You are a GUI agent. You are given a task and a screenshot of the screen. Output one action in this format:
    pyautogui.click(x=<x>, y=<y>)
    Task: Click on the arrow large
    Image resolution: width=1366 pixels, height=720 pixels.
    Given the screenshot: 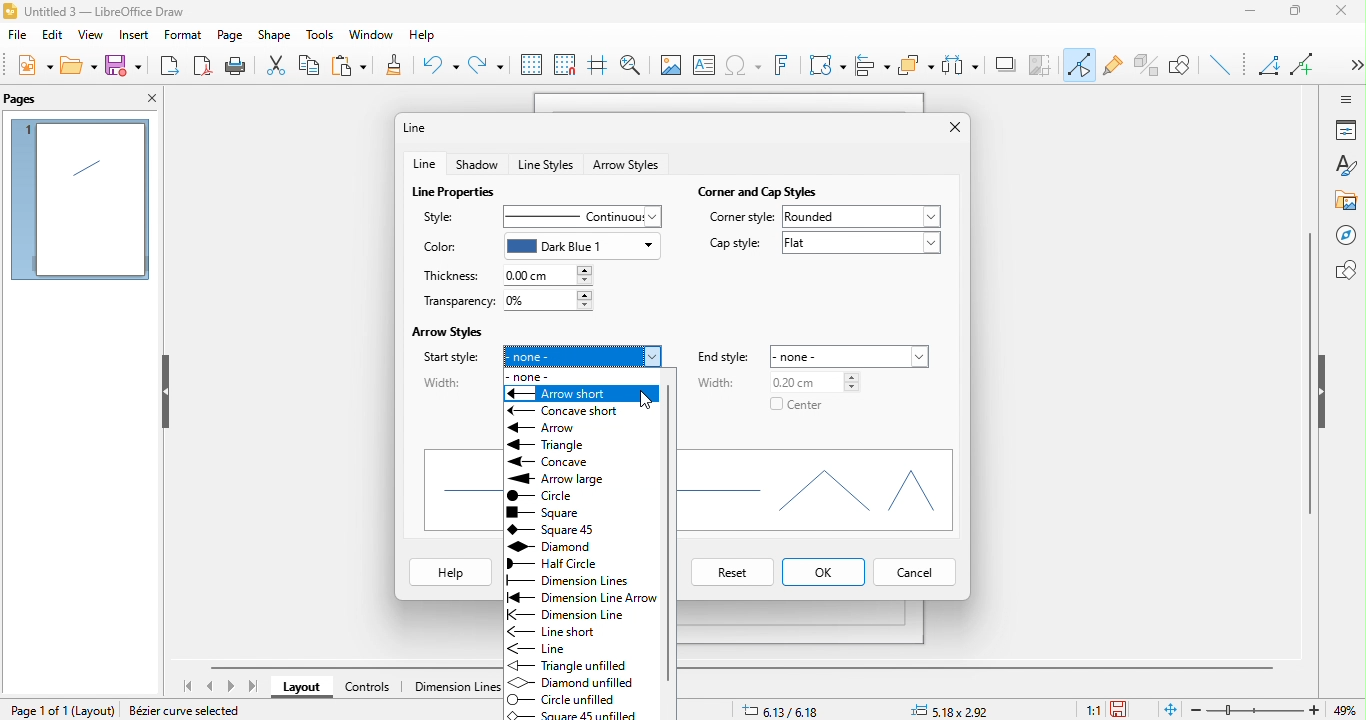 What is the action you would take?
    pyautogui.click(x=563, y=475)
    